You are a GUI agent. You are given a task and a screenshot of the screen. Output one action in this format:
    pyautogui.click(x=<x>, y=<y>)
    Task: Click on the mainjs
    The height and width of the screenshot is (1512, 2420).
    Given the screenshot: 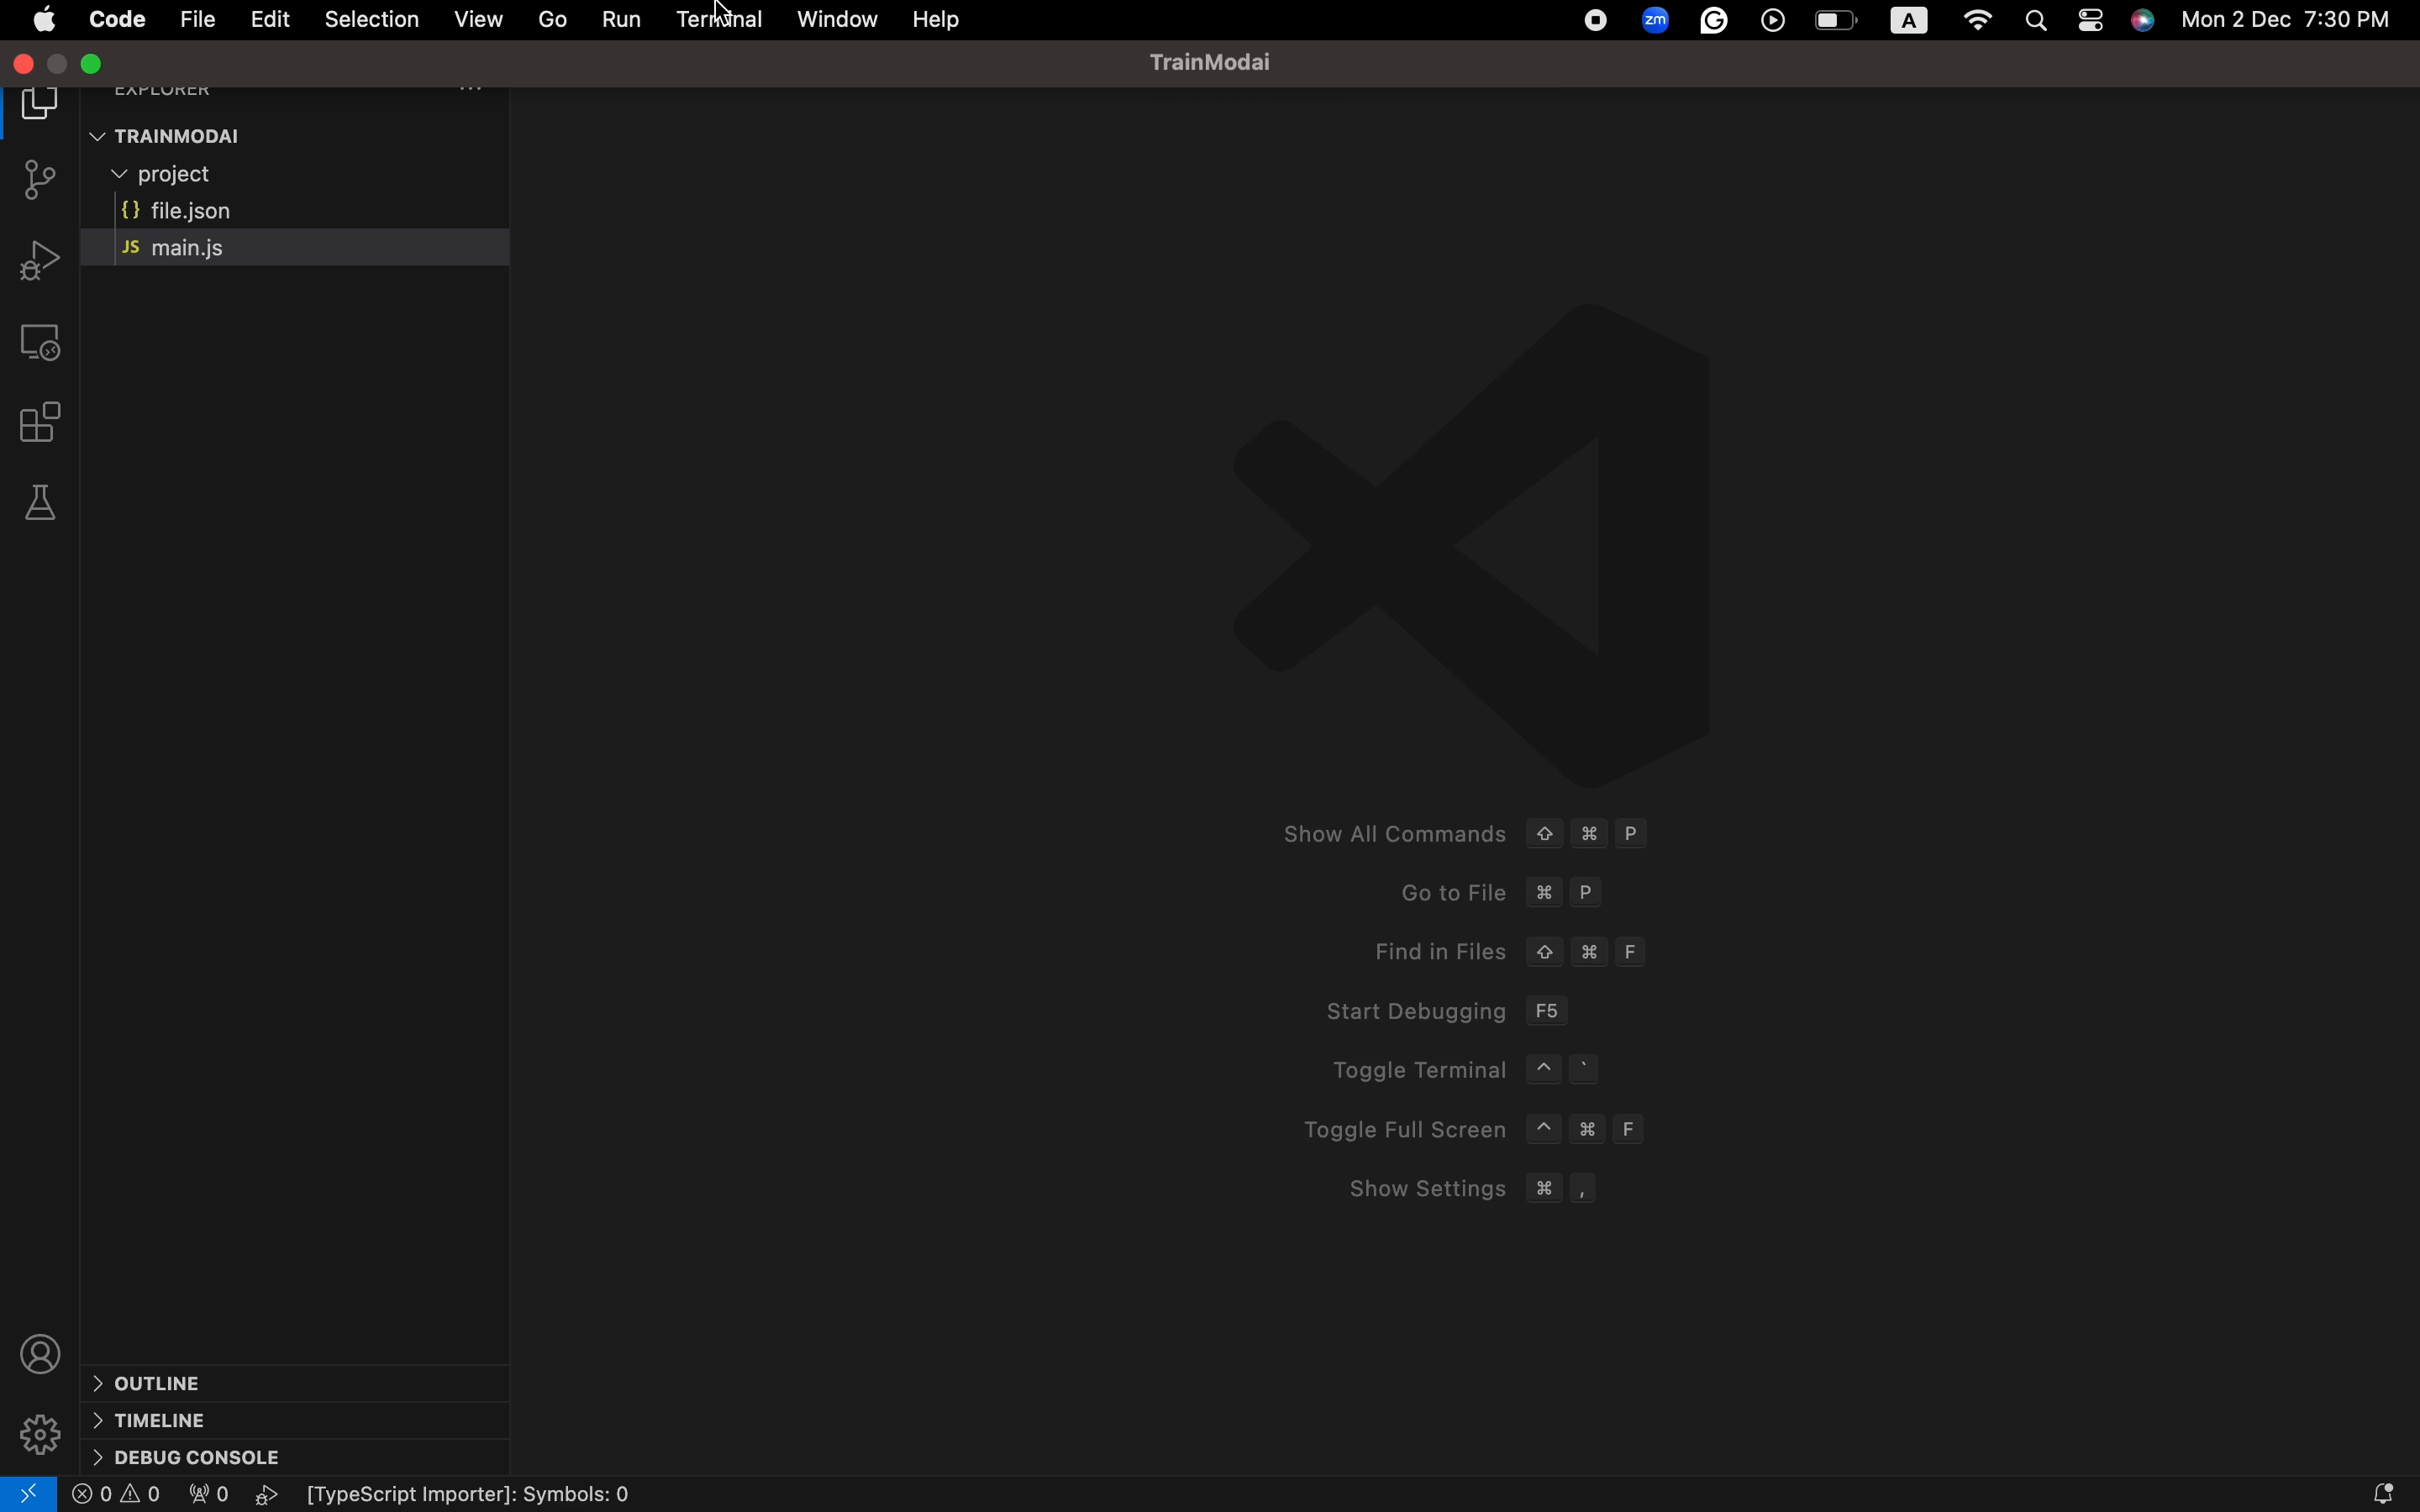 What is the action you would take?
    pyautogui.click(x=203, y=248)
    